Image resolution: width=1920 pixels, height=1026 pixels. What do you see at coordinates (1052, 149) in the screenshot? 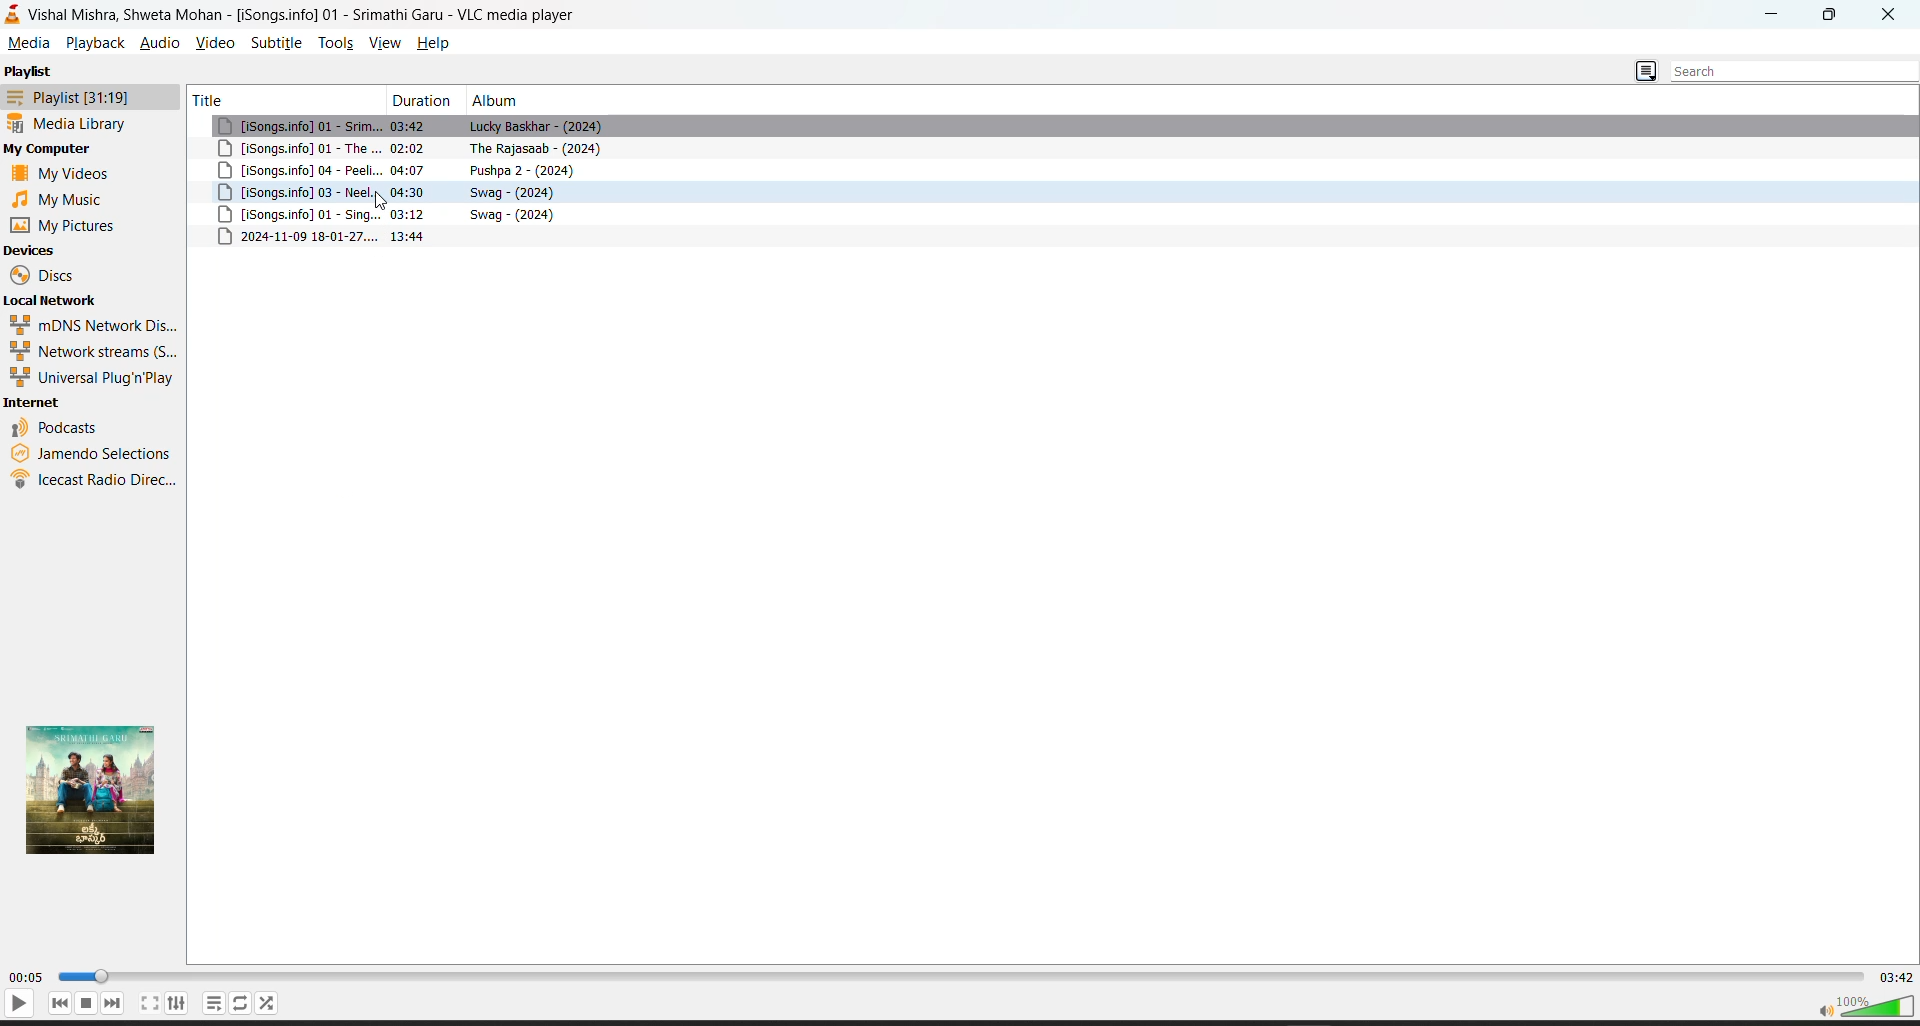
I see `song` at bounding box center [1052, 149].